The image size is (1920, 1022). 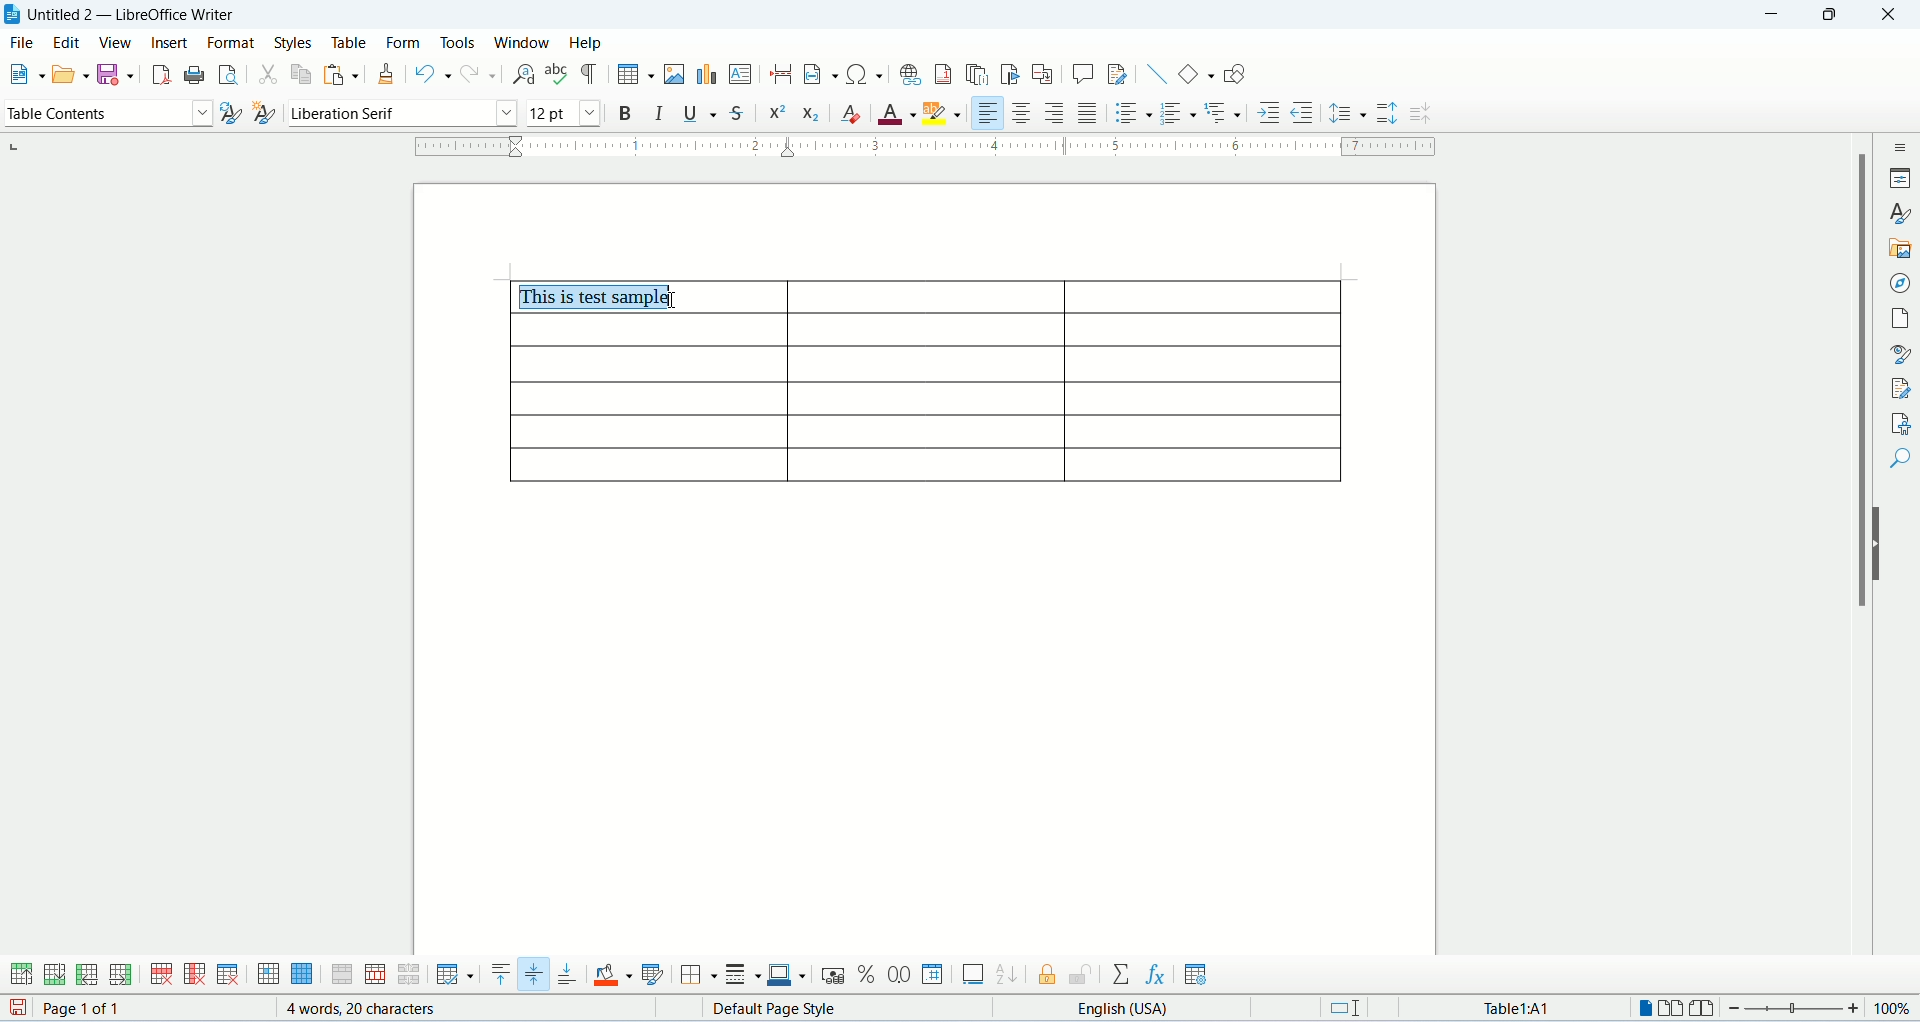 What do you see at coordinates (229, 973) in the screenshot?
I see `delete table` at bounding box center [229, 973].